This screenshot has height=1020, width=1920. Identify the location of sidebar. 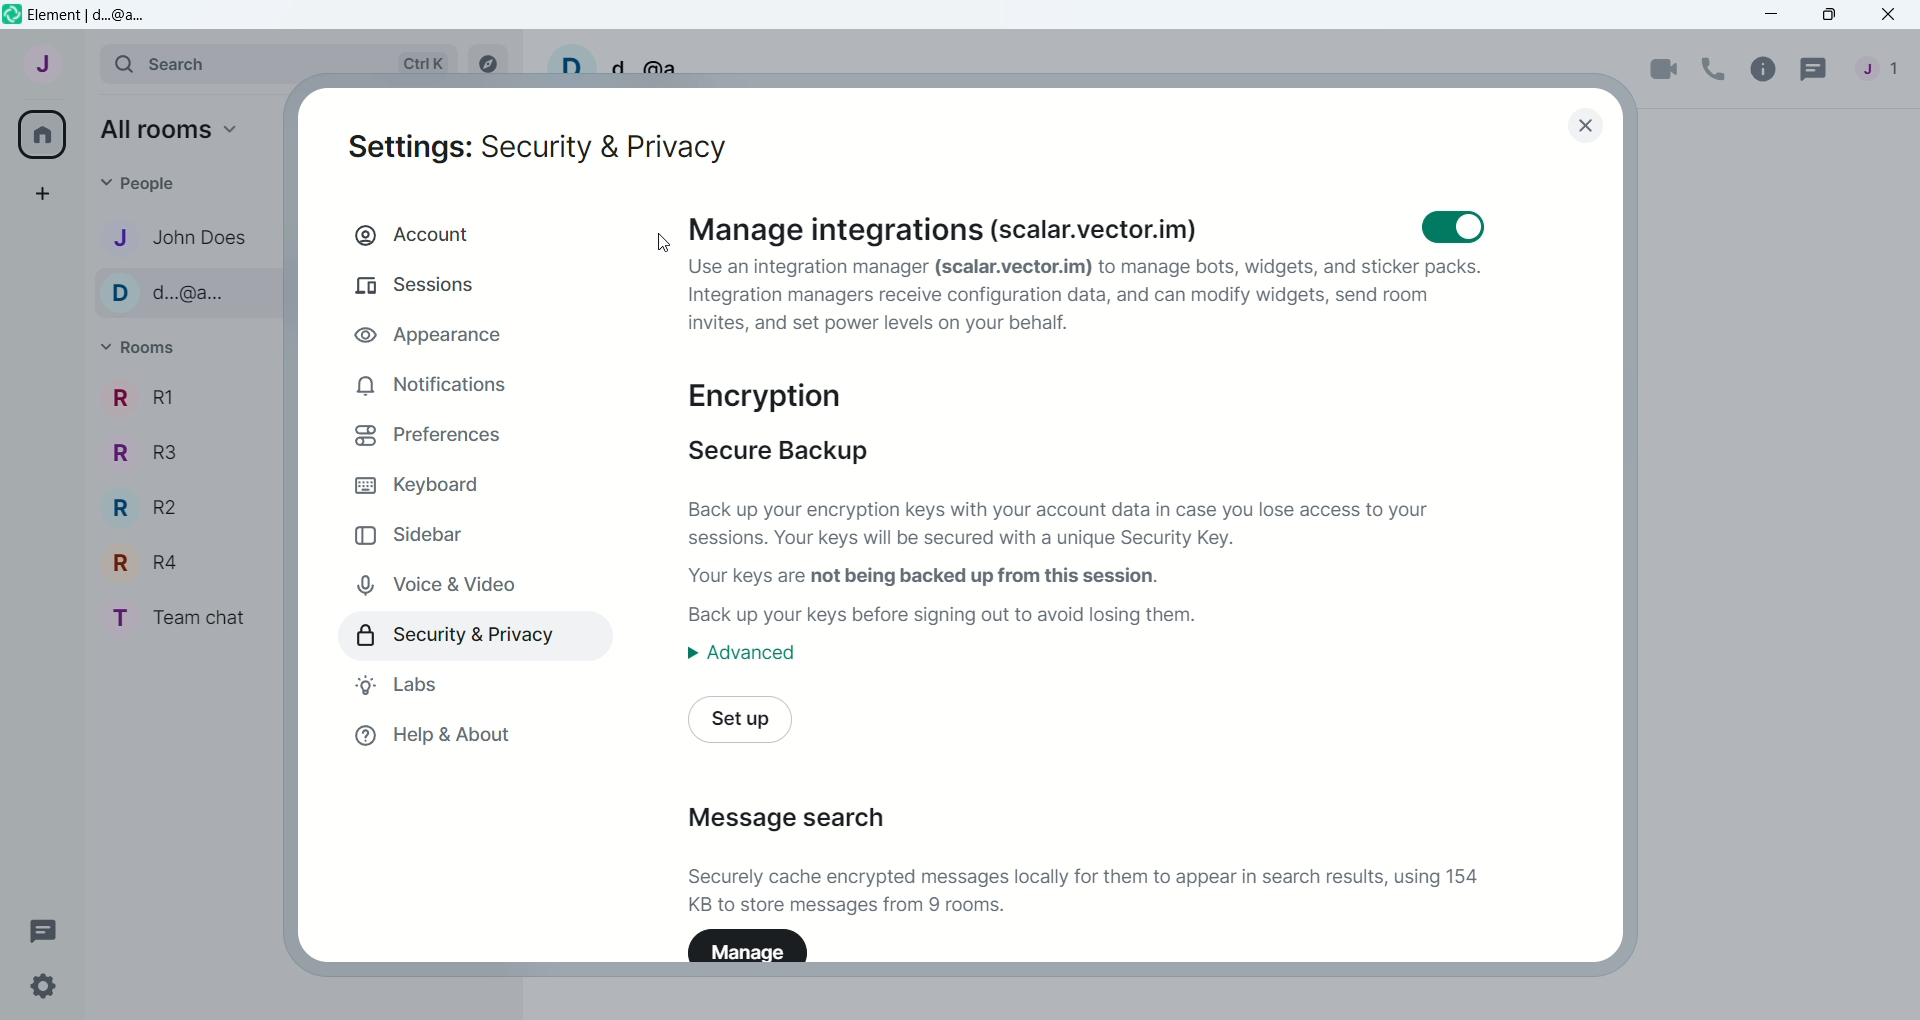
(410, 542).